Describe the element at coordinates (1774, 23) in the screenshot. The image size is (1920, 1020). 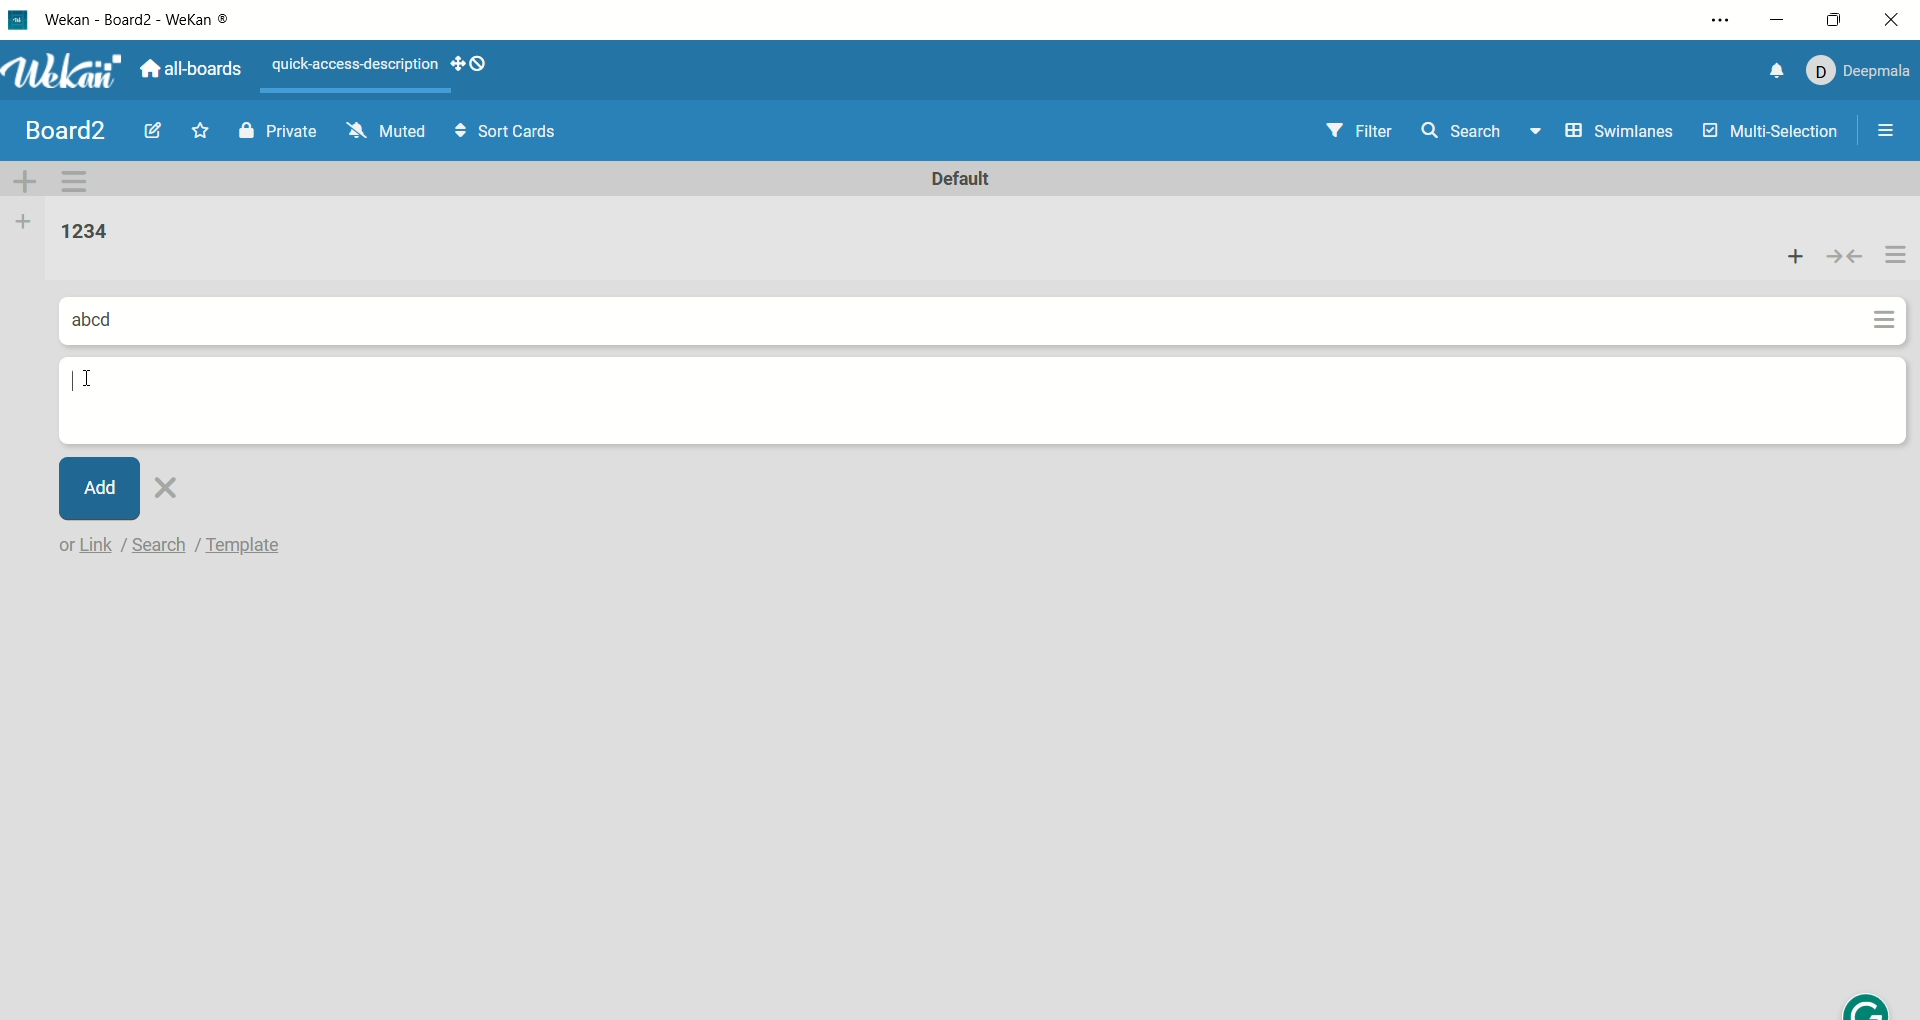
I see `minimize` at that location.